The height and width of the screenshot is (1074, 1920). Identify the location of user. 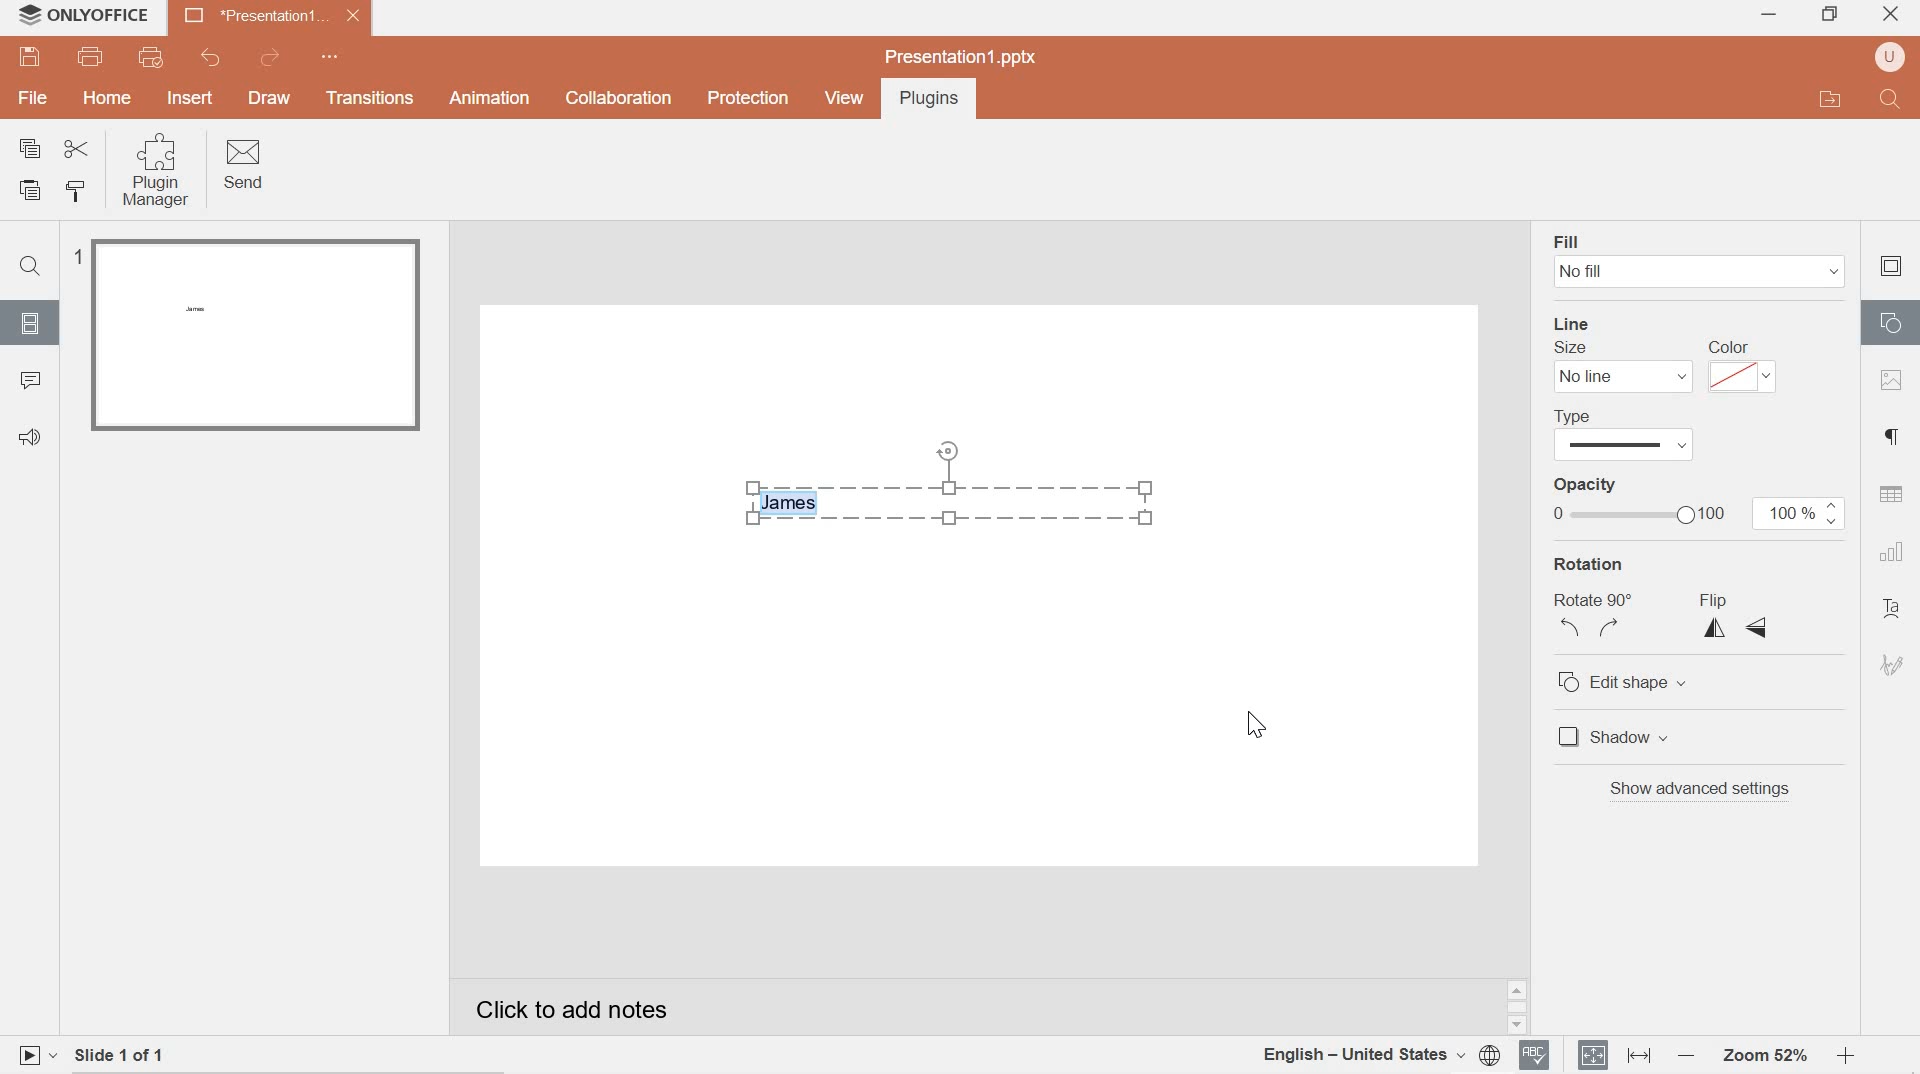
(1890, 58).